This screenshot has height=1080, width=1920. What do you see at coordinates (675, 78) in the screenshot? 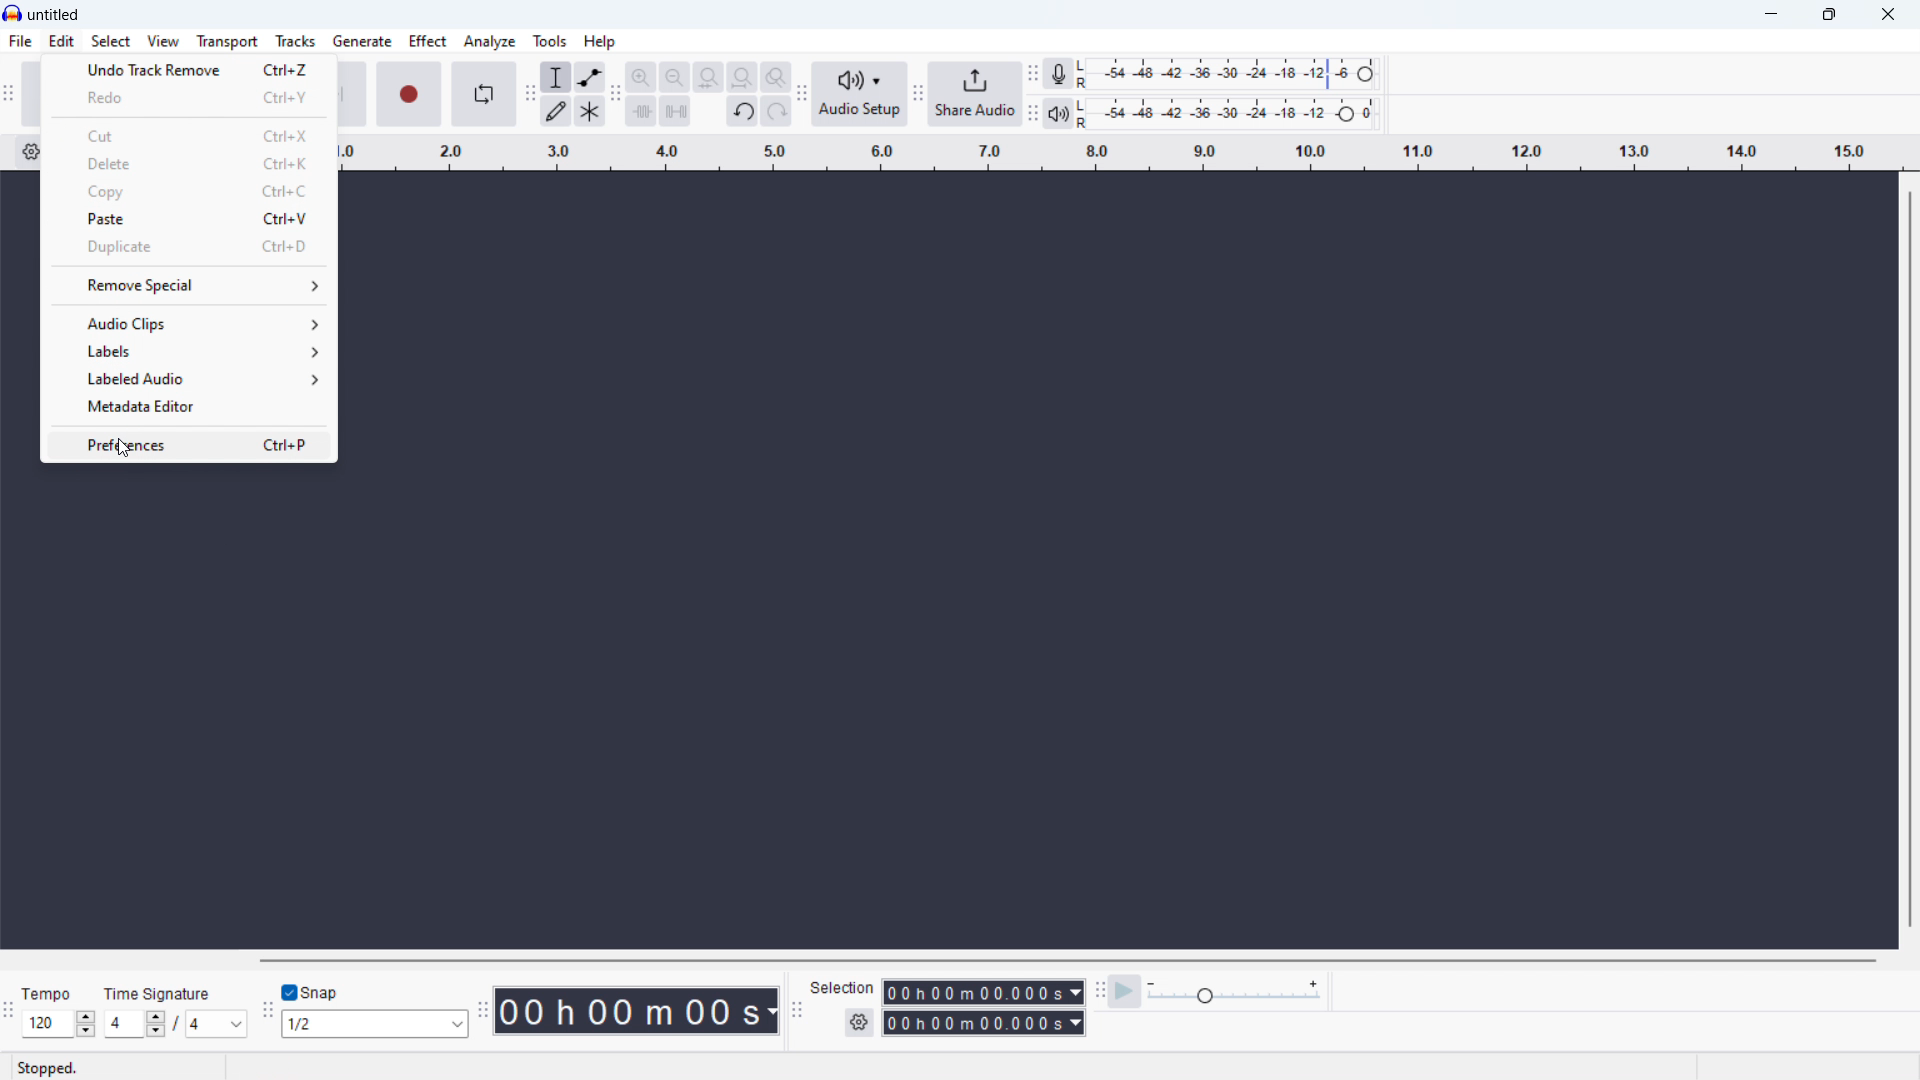
I see `zoom out` at bounding box center [675, 78].